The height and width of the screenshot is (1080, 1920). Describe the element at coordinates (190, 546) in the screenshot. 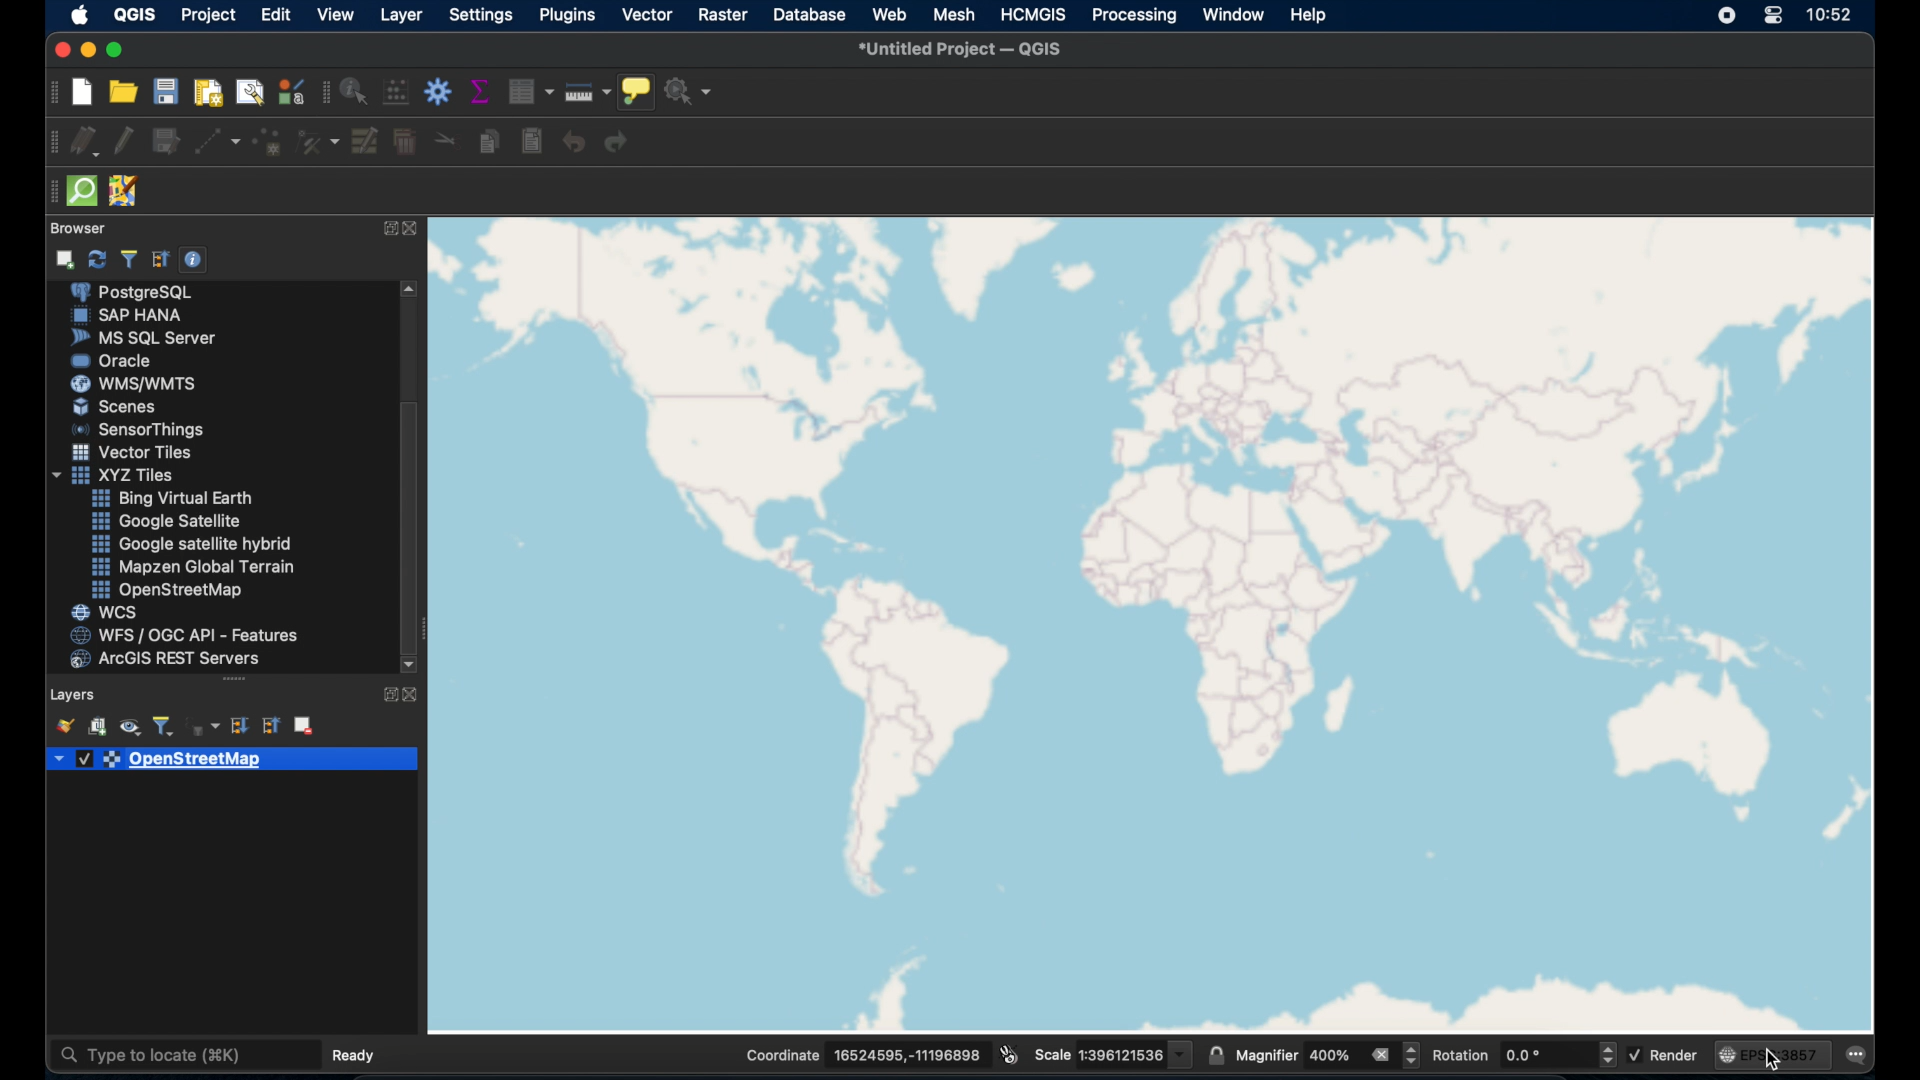

I see `google. satellite hybrid` at that location.